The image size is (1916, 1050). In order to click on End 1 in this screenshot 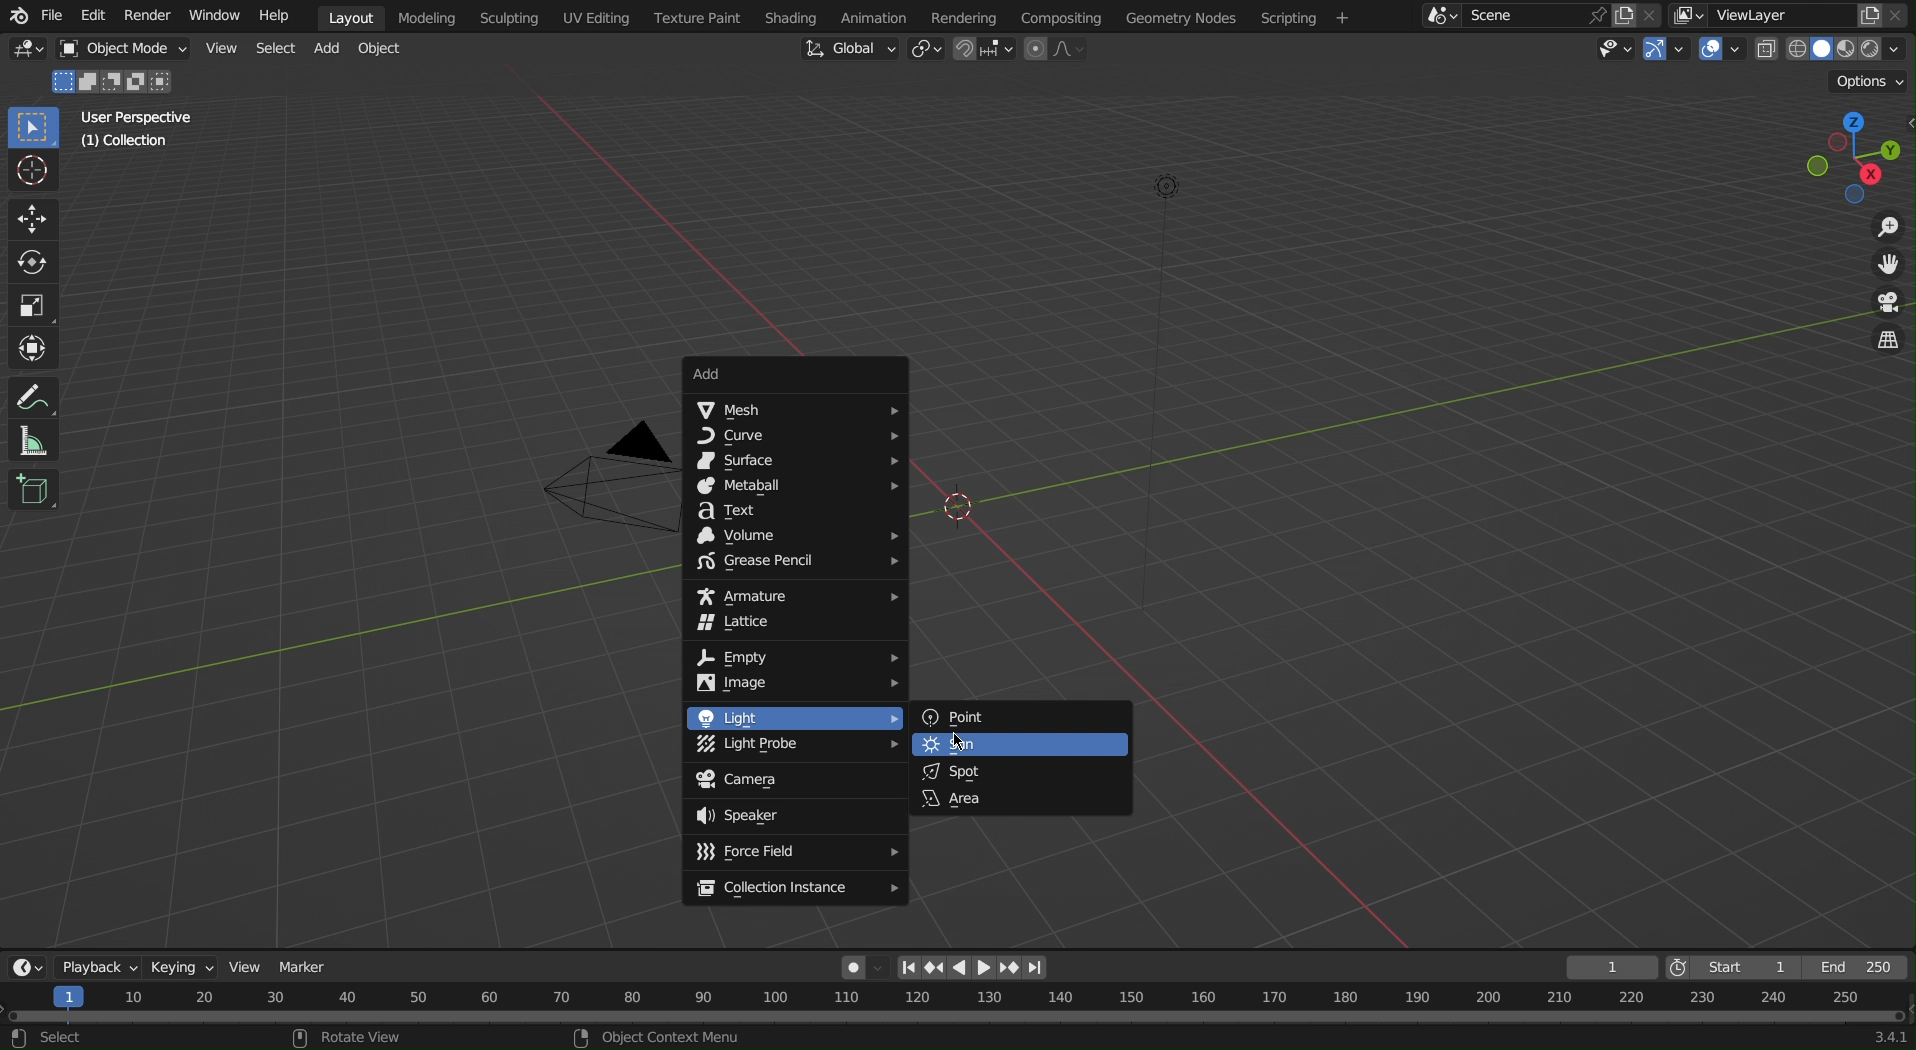, I will do `click(1865, 968)`.